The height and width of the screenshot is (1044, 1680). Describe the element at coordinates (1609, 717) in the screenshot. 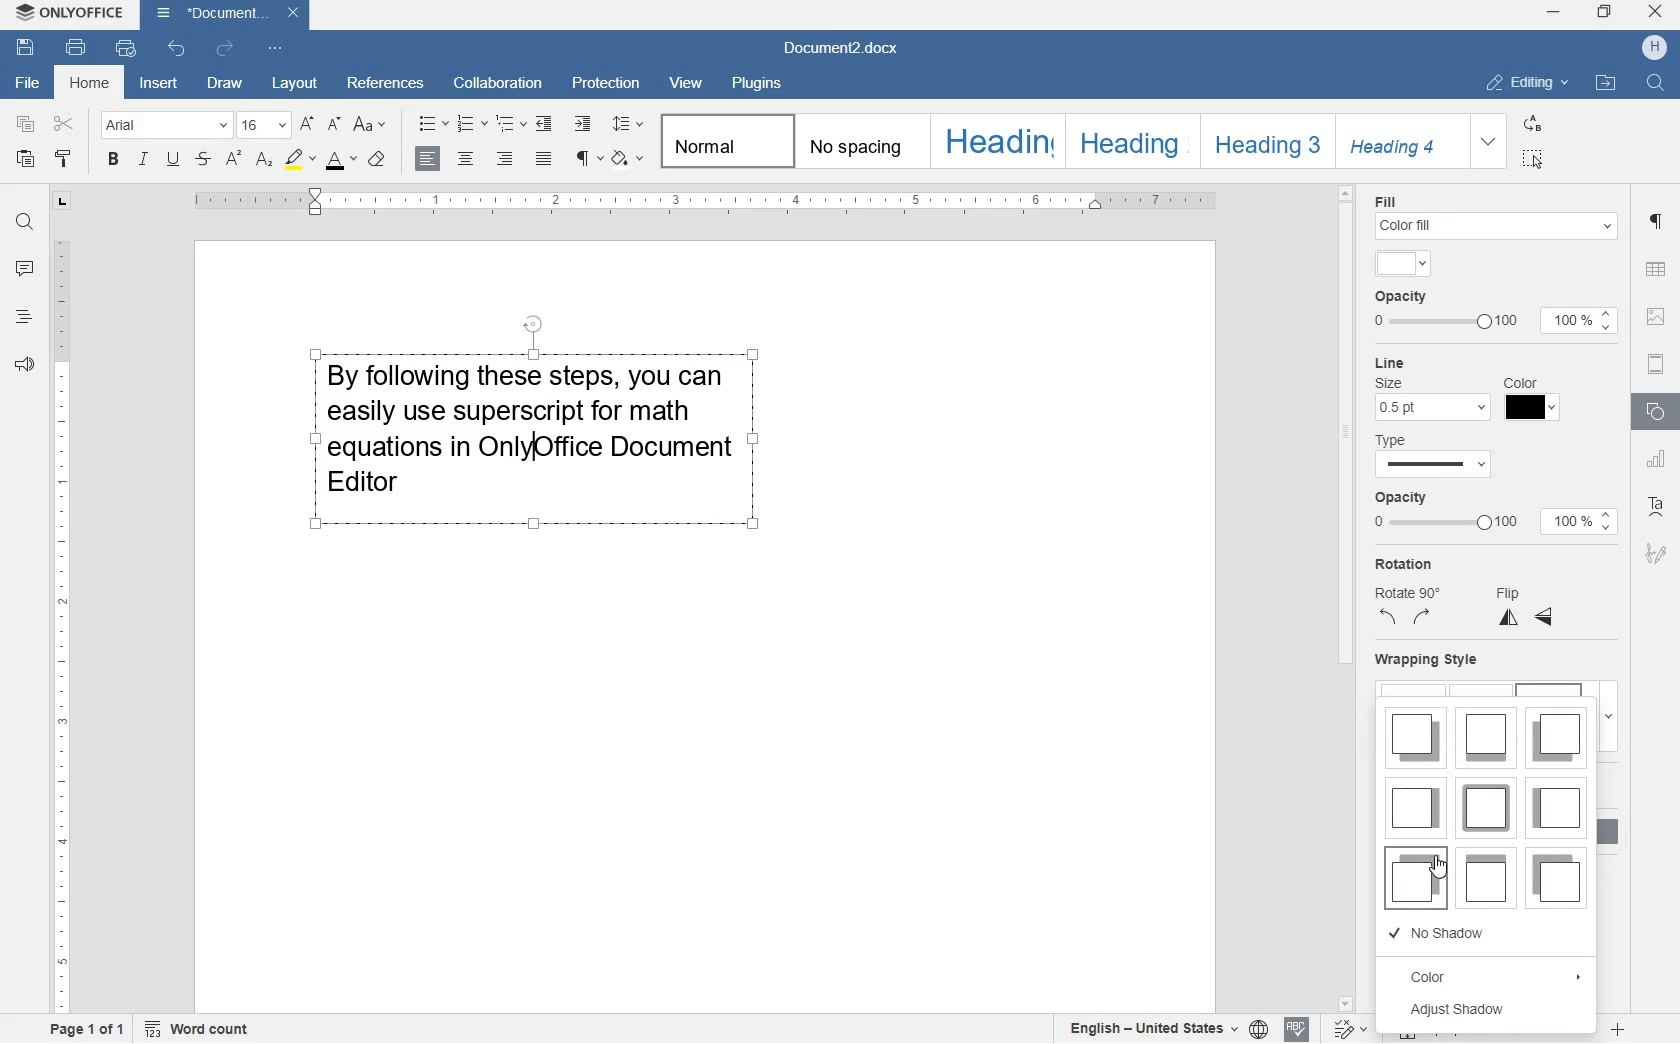

I see `expand` at that location.